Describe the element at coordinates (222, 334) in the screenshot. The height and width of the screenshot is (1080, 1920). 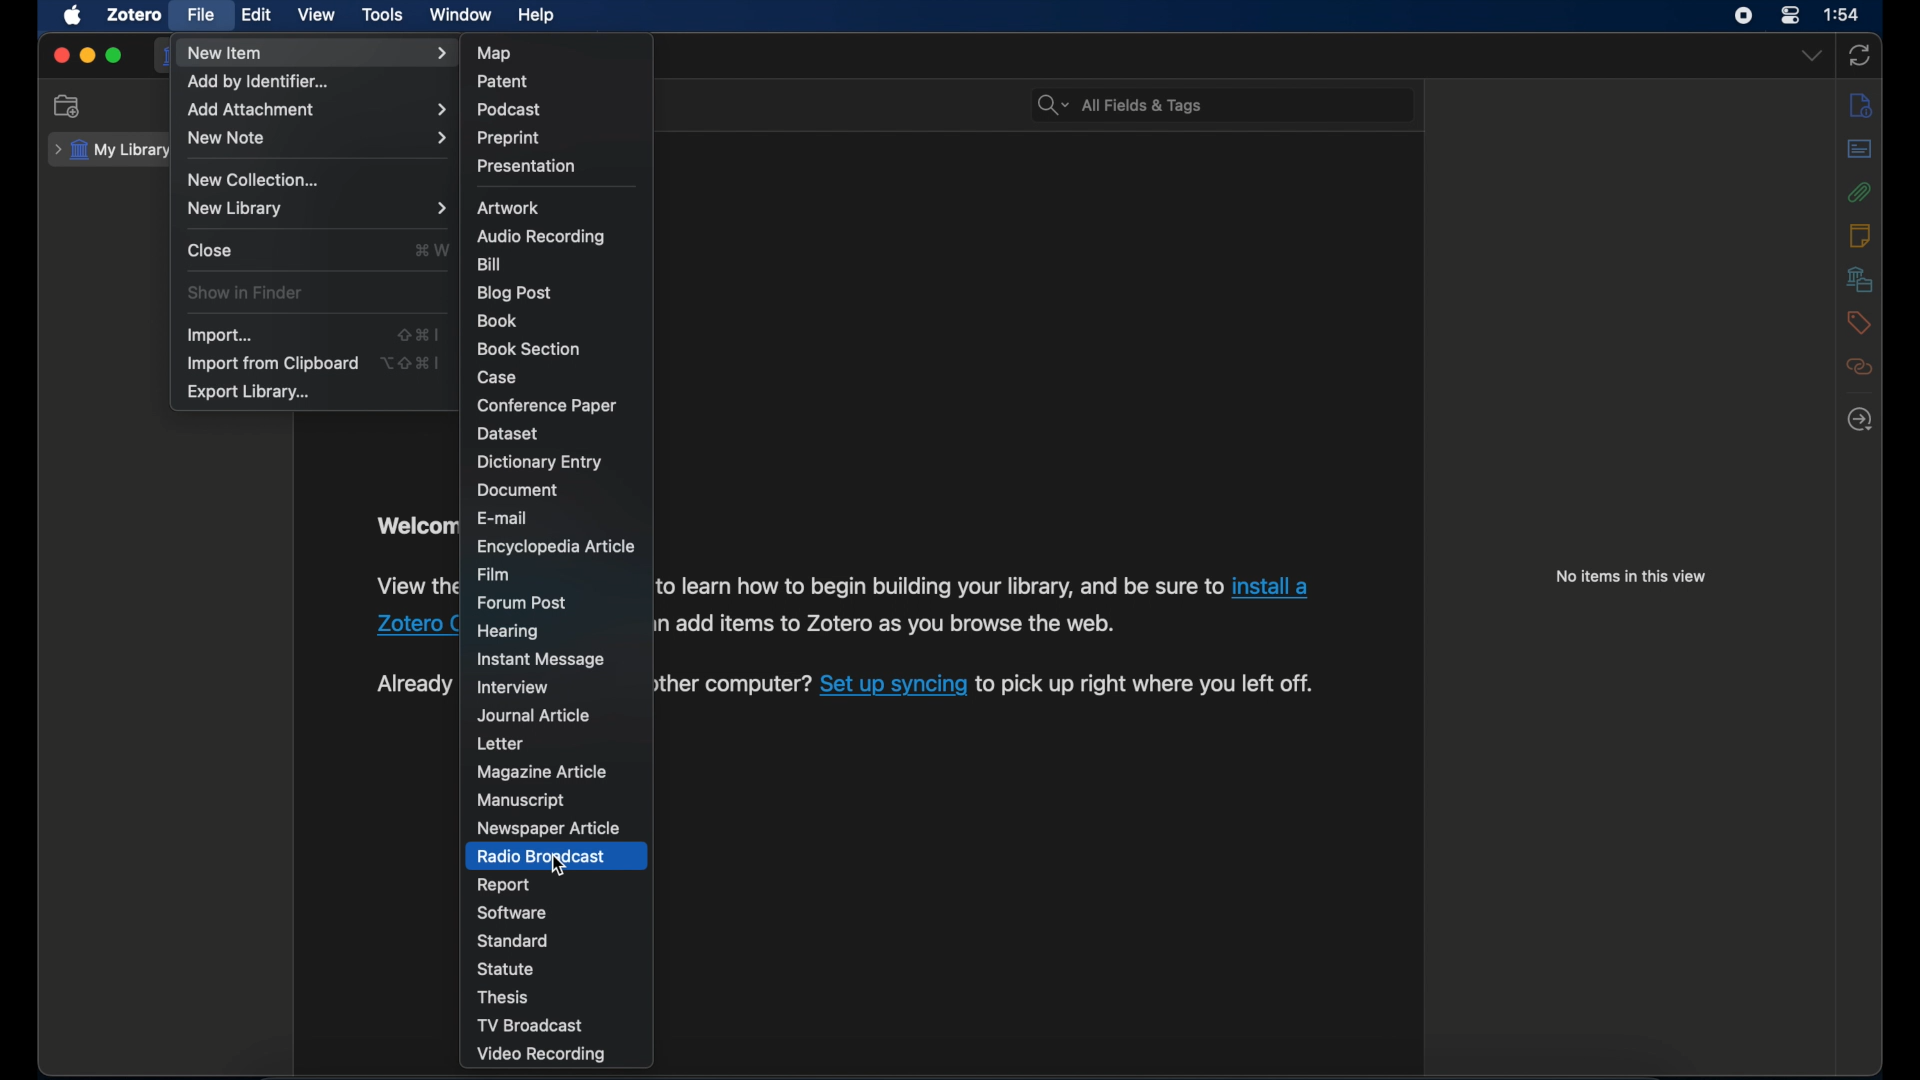
I see `import` at that location.